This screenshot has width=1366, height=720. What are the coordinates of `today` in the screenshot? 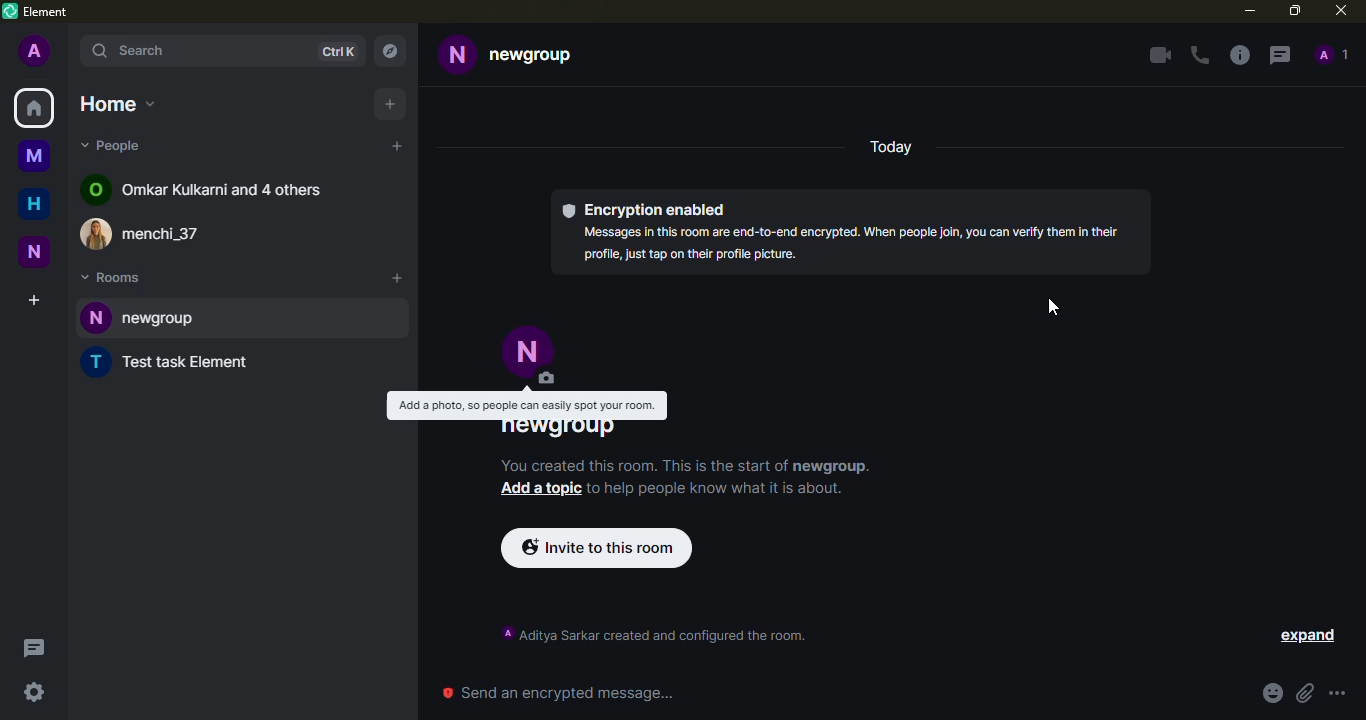 It's located at (891, 147).